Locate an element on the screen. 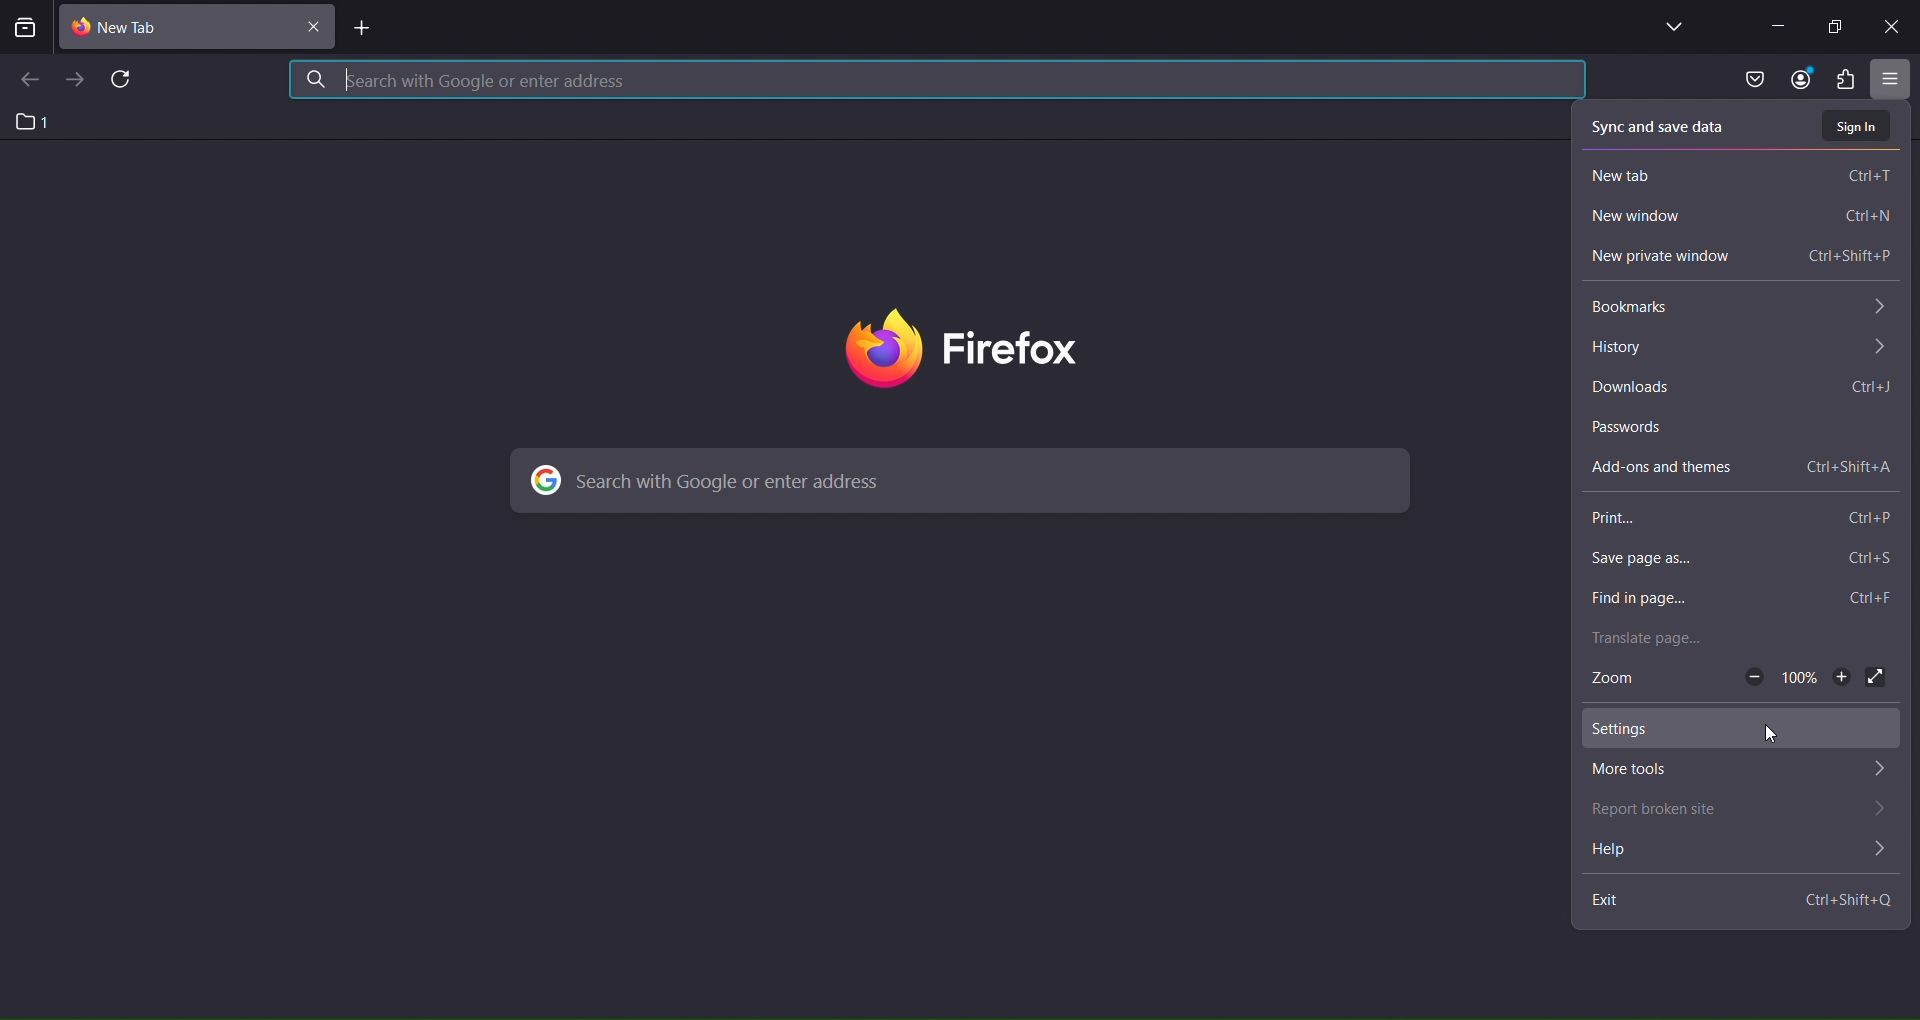 This screenshot has width=1920, height=1020. zoom is located at coordinates (1617, 683).